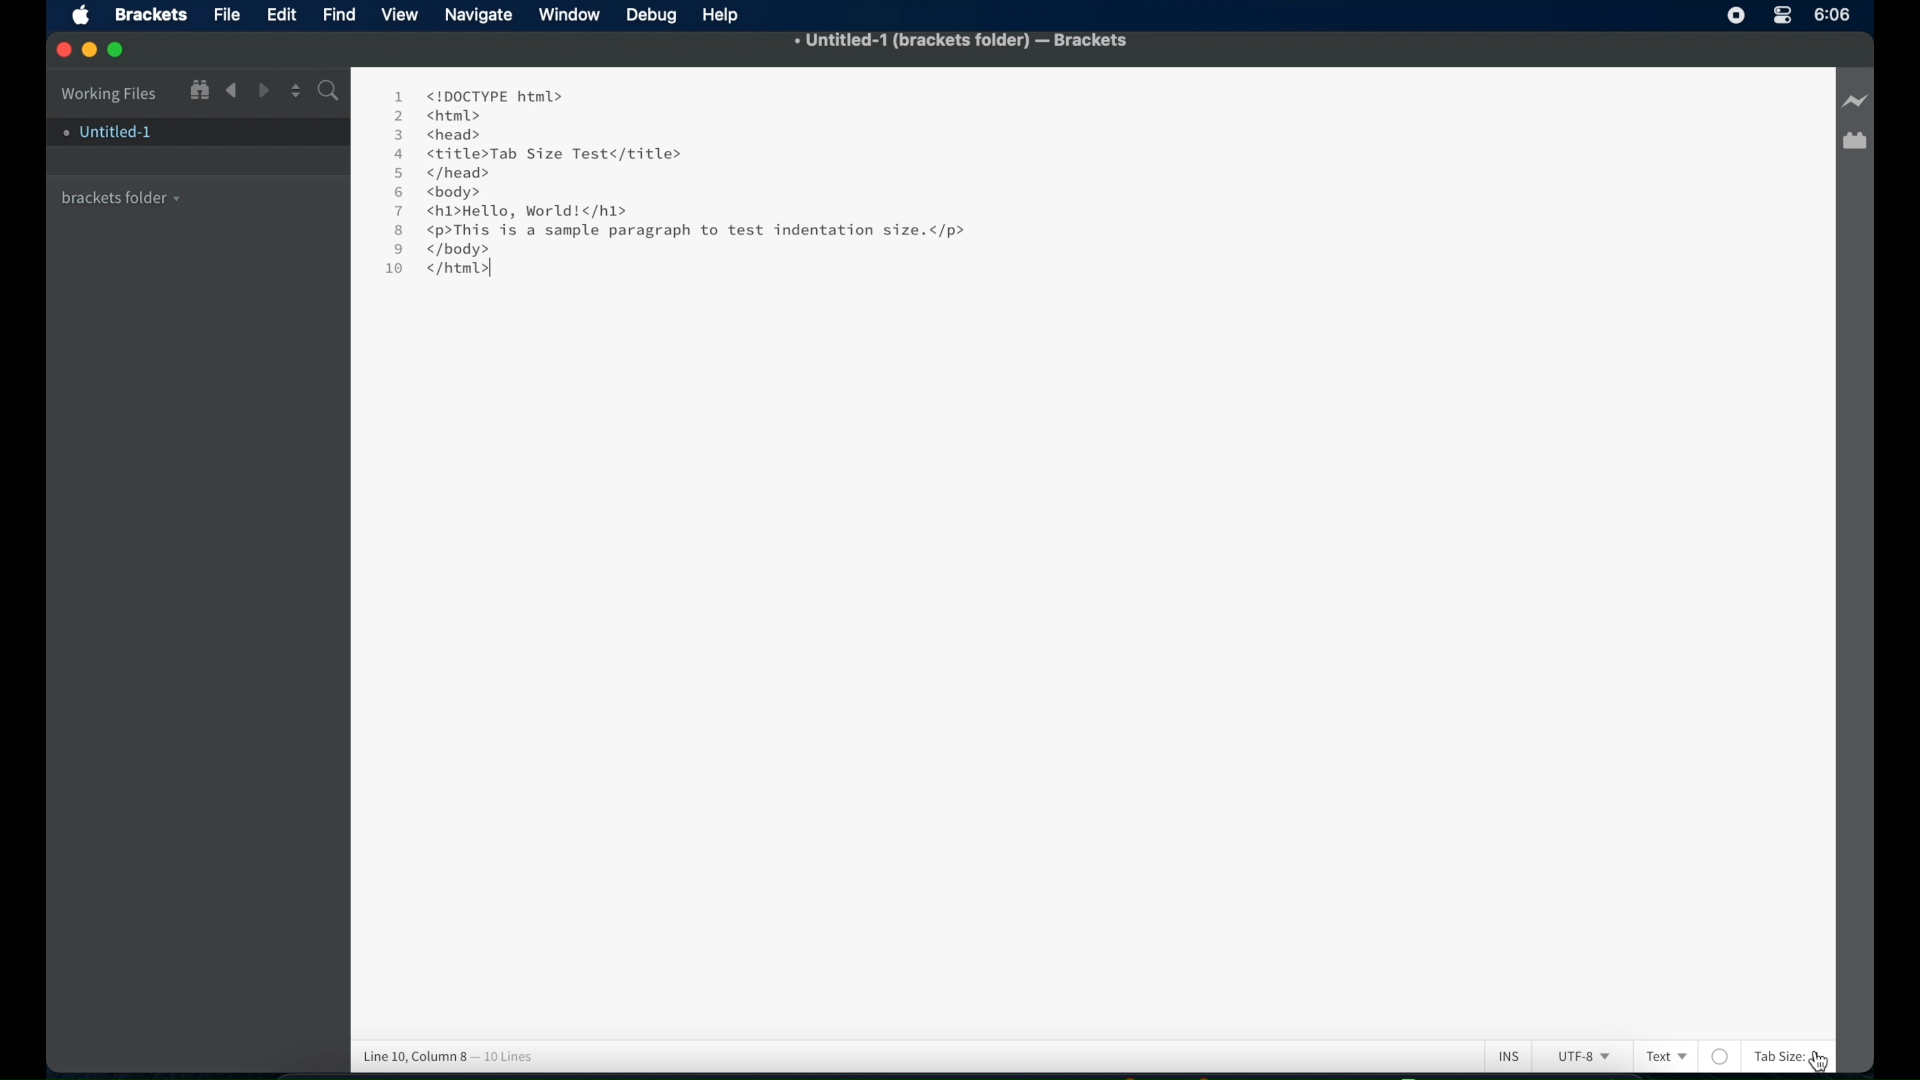  I want to click on 6 <body>, so click(445, 193).